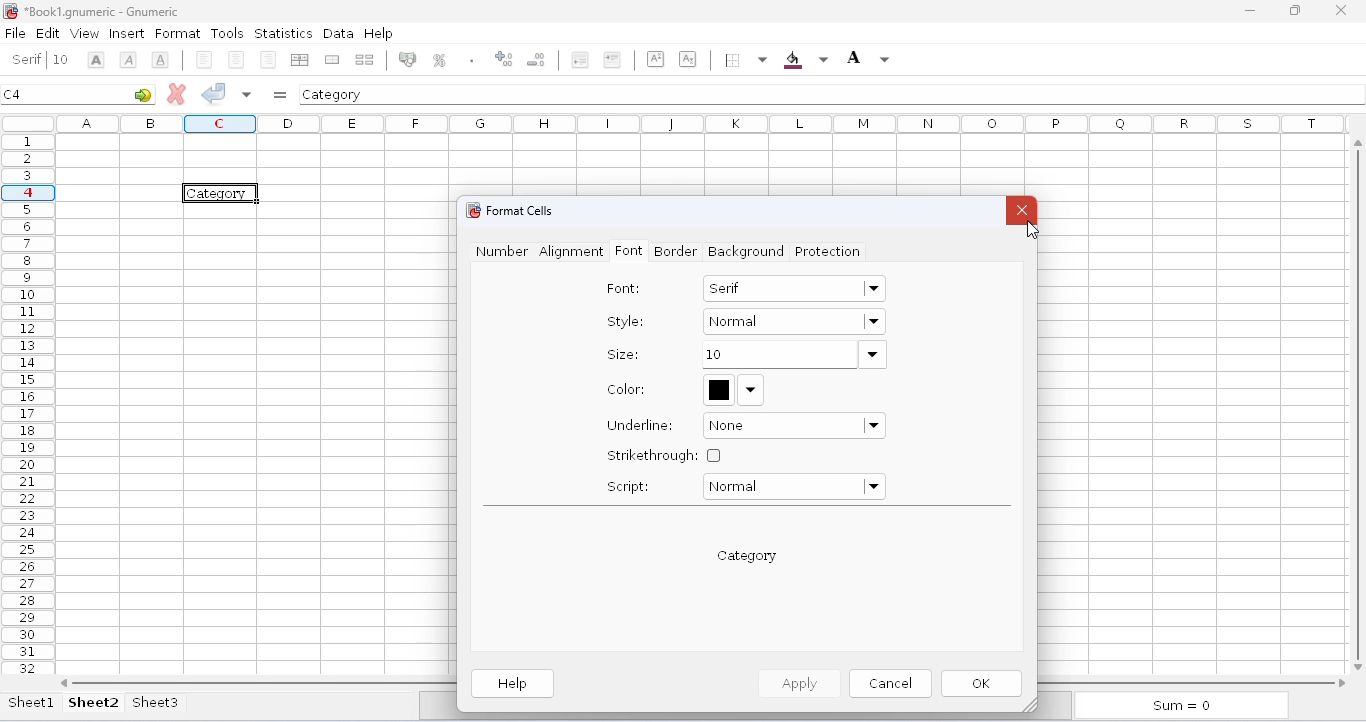 Image resolution: width=1366 pixels, height=722 pixels. I want to click on Background, so click(743, 253).